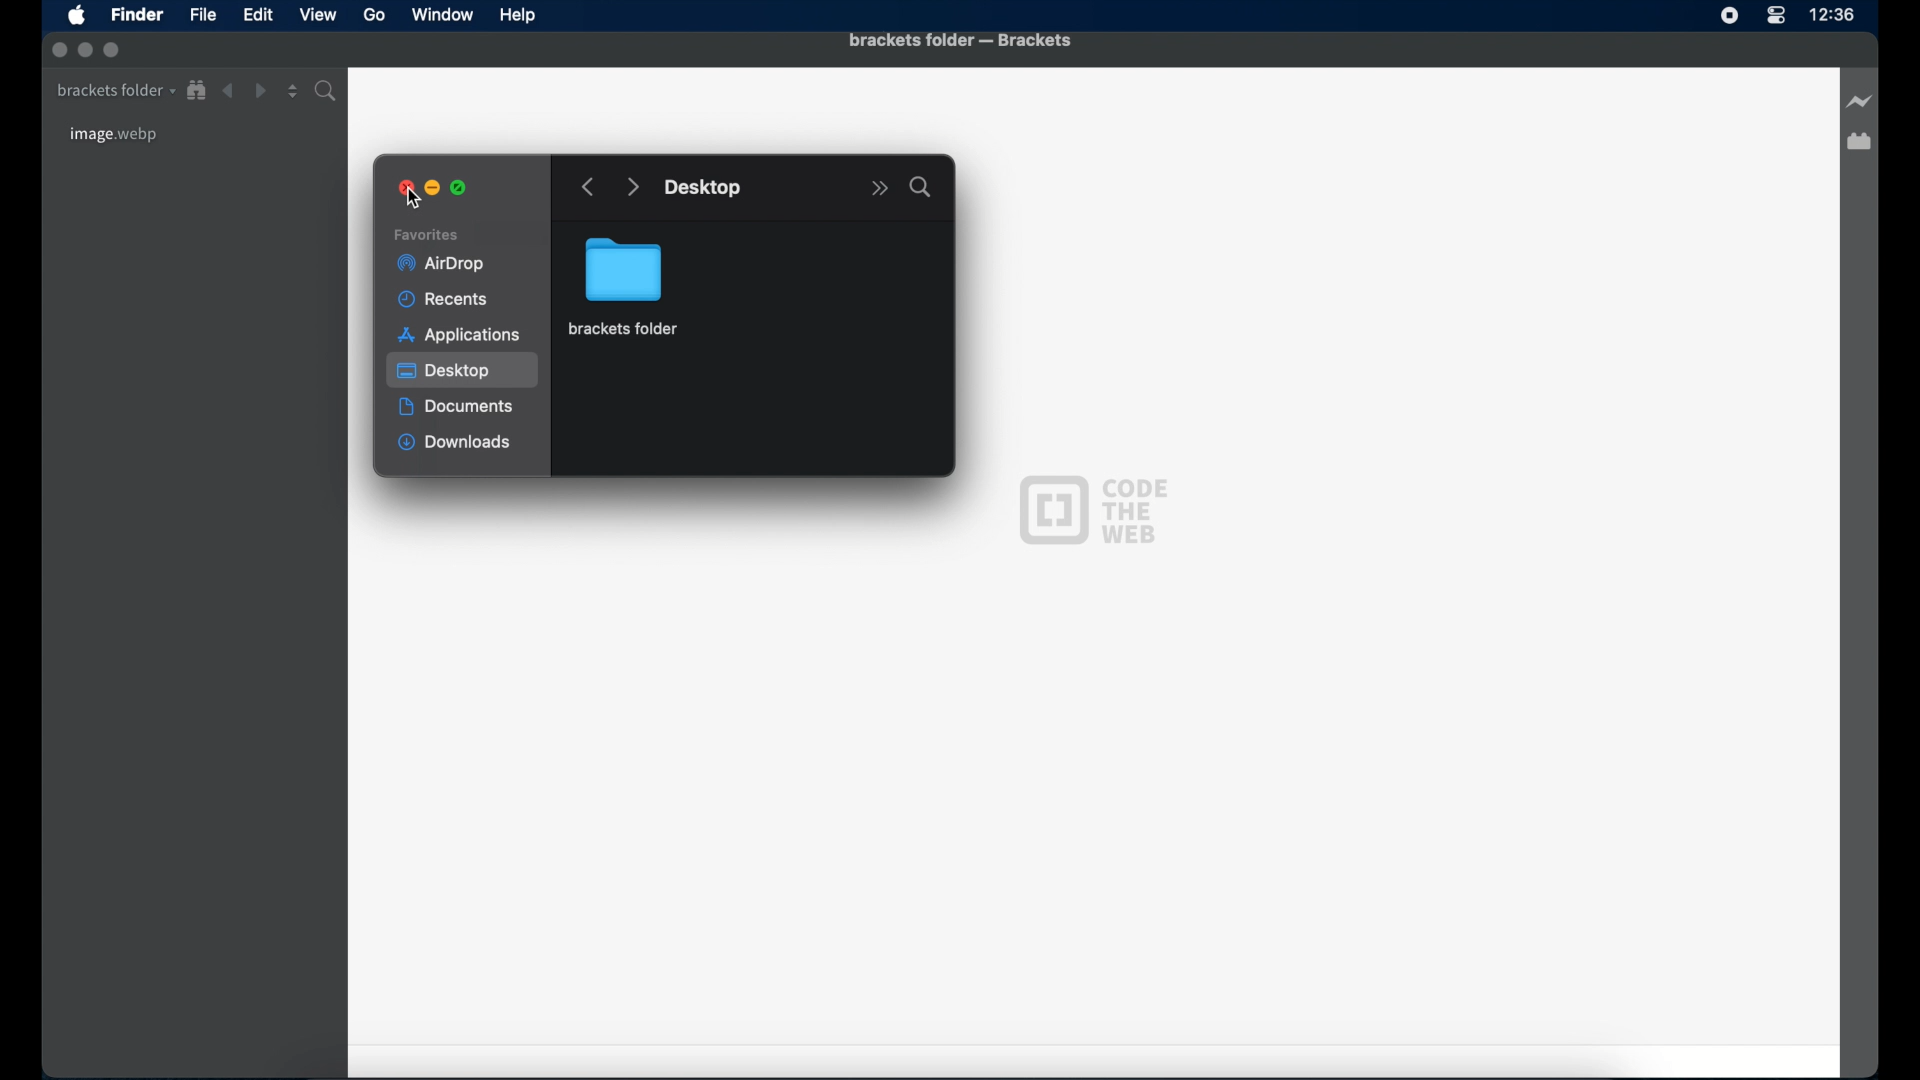 The width and height of the screenshot is (1920, 1080). What do you see at coordinates (518, 16) in the screenshot?
I see `Help` at bounding box center [518, 16].